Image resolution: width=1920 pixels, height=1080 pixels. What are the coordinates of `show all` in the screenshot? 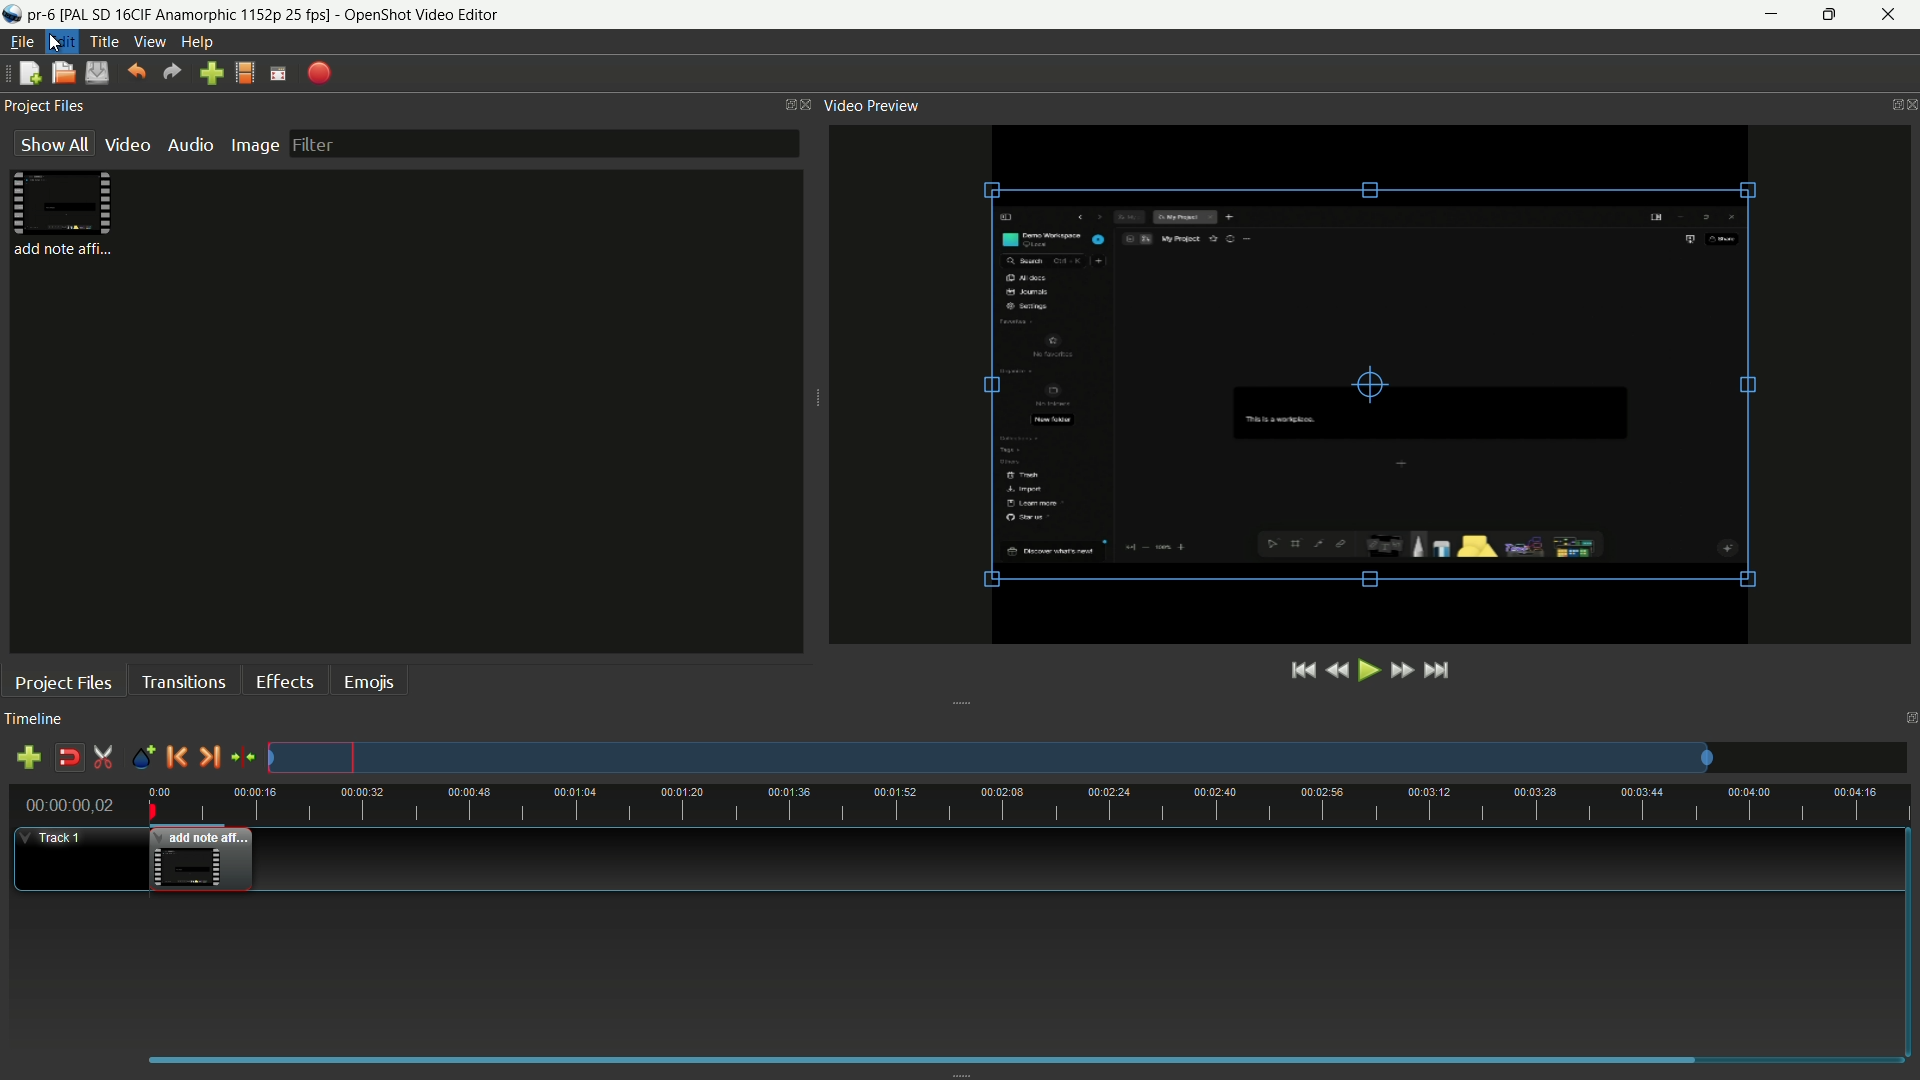 It's located at (52, 142).